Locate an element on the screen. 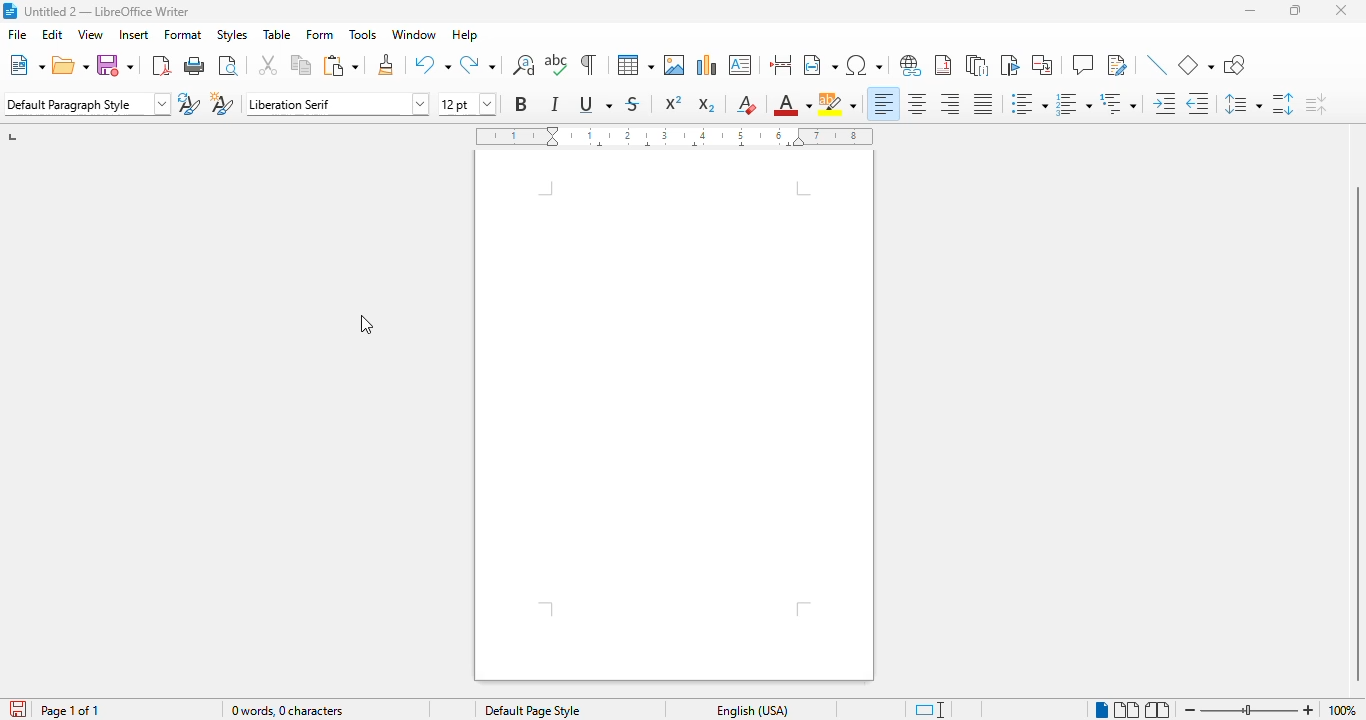  insert page break is located at coordinates (779, 64).